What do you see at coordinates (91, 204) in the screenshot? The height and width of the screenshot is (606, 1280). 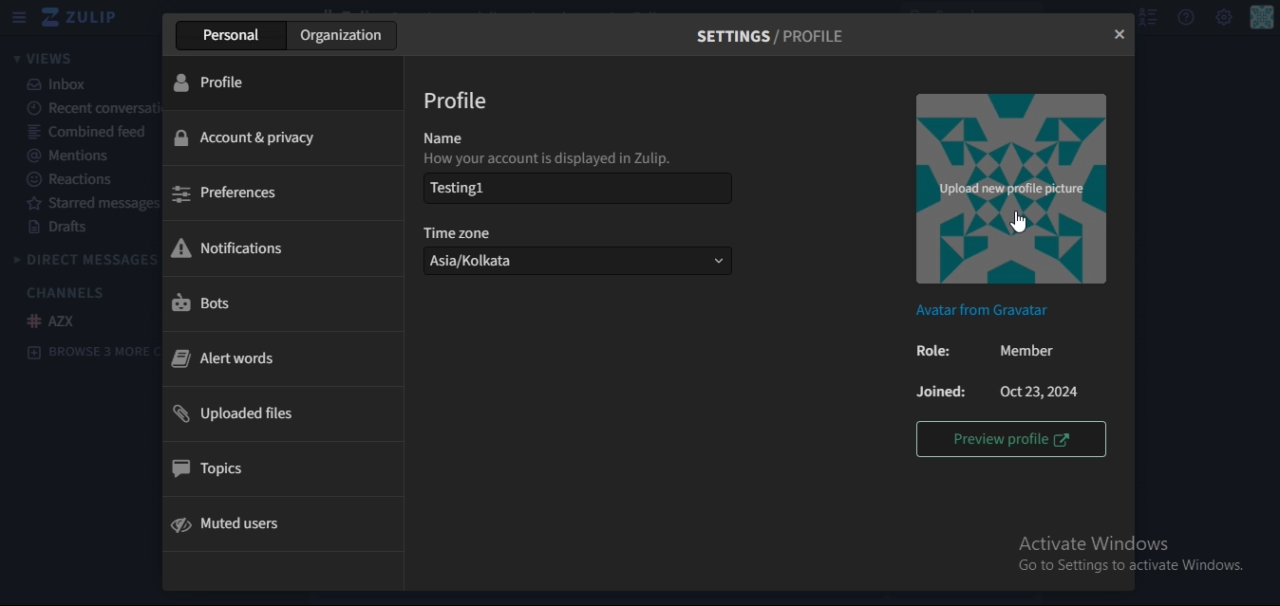 I see `starred messages` at bounding box center [91, 204].